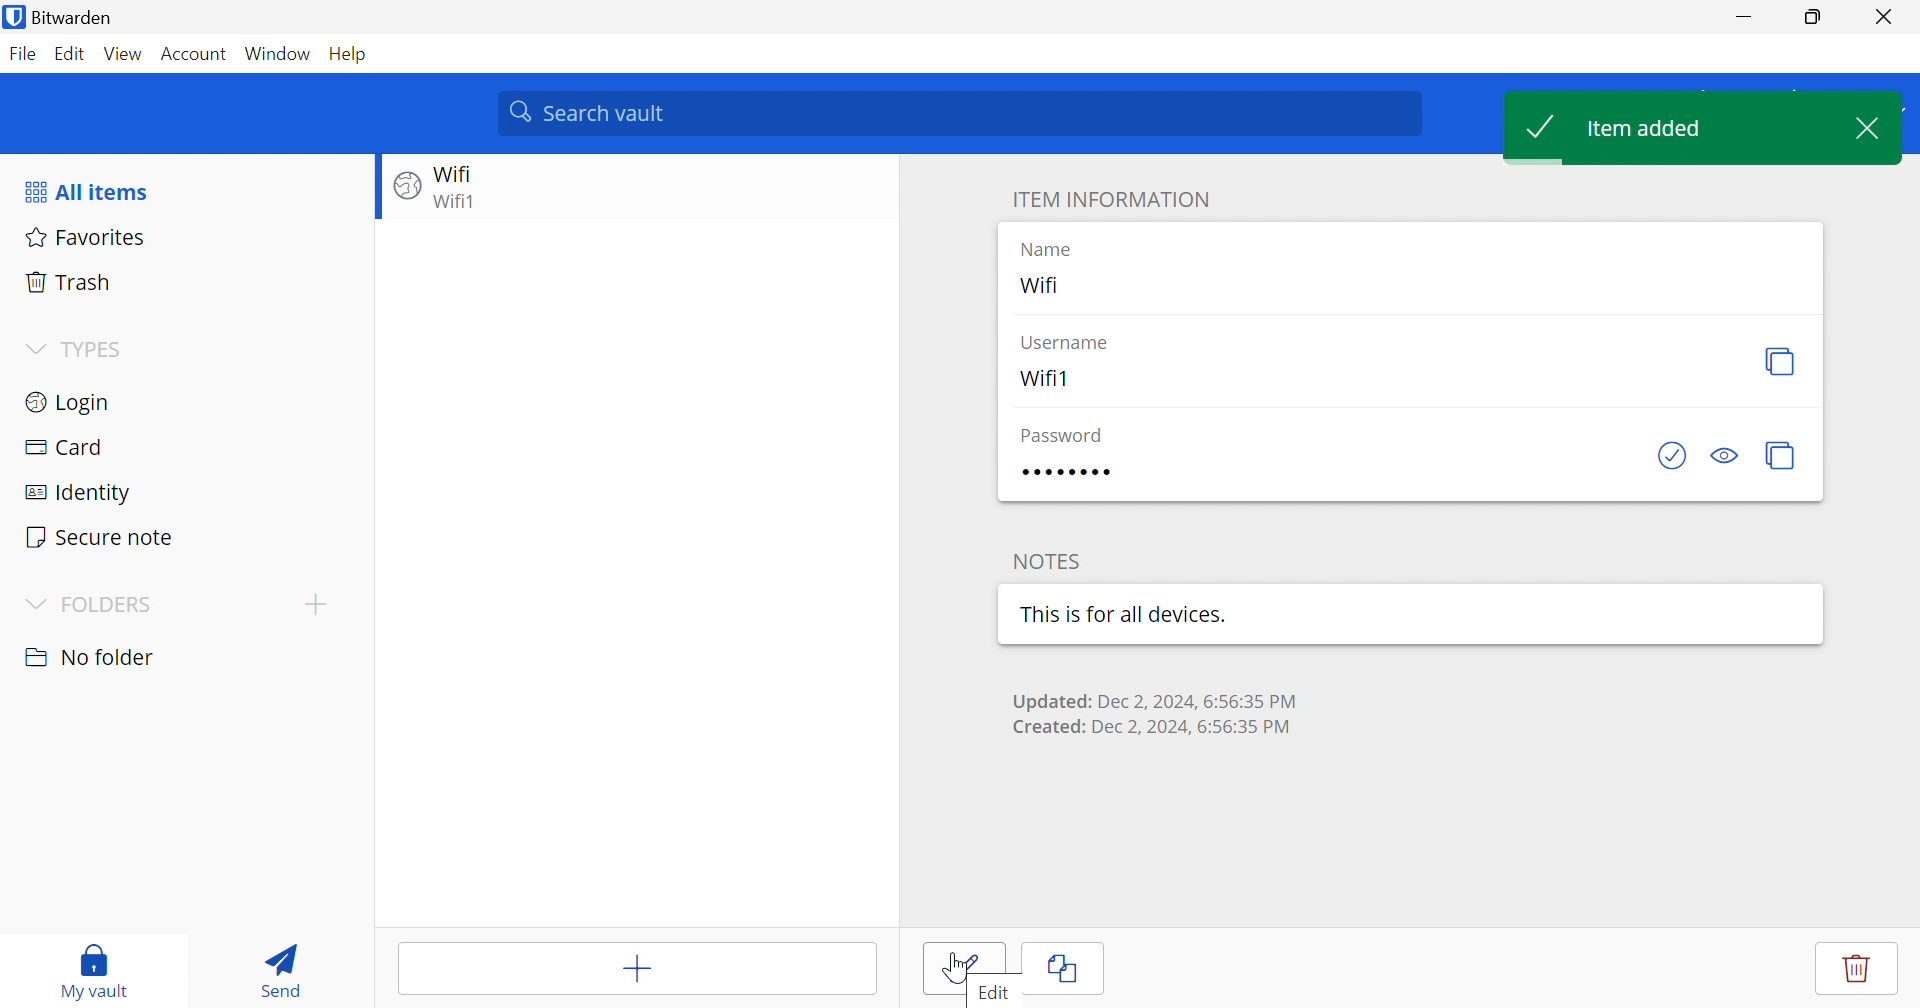  What do you see at coordinates (1039, 282) in the screenshot?
I see `Wifi` at bounding box center [1039, 282].